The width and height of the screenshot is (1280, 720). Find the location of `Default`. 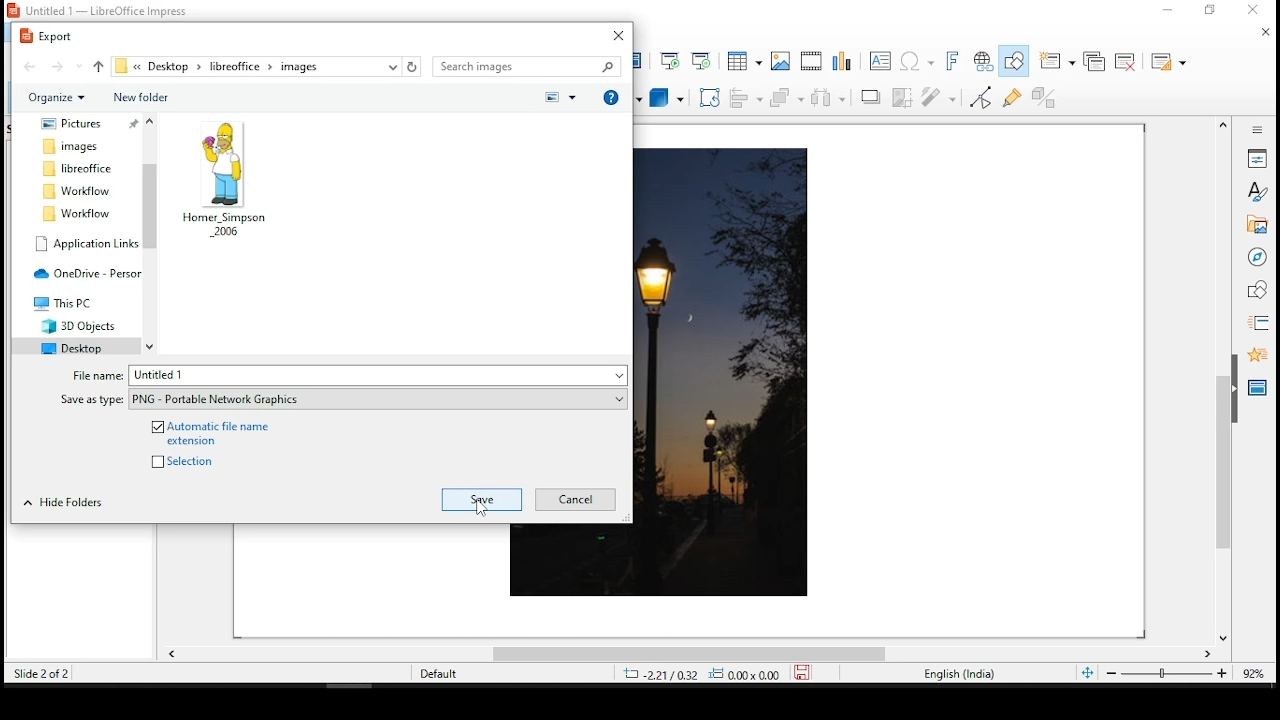

Default is located at coordinates (439, 673).